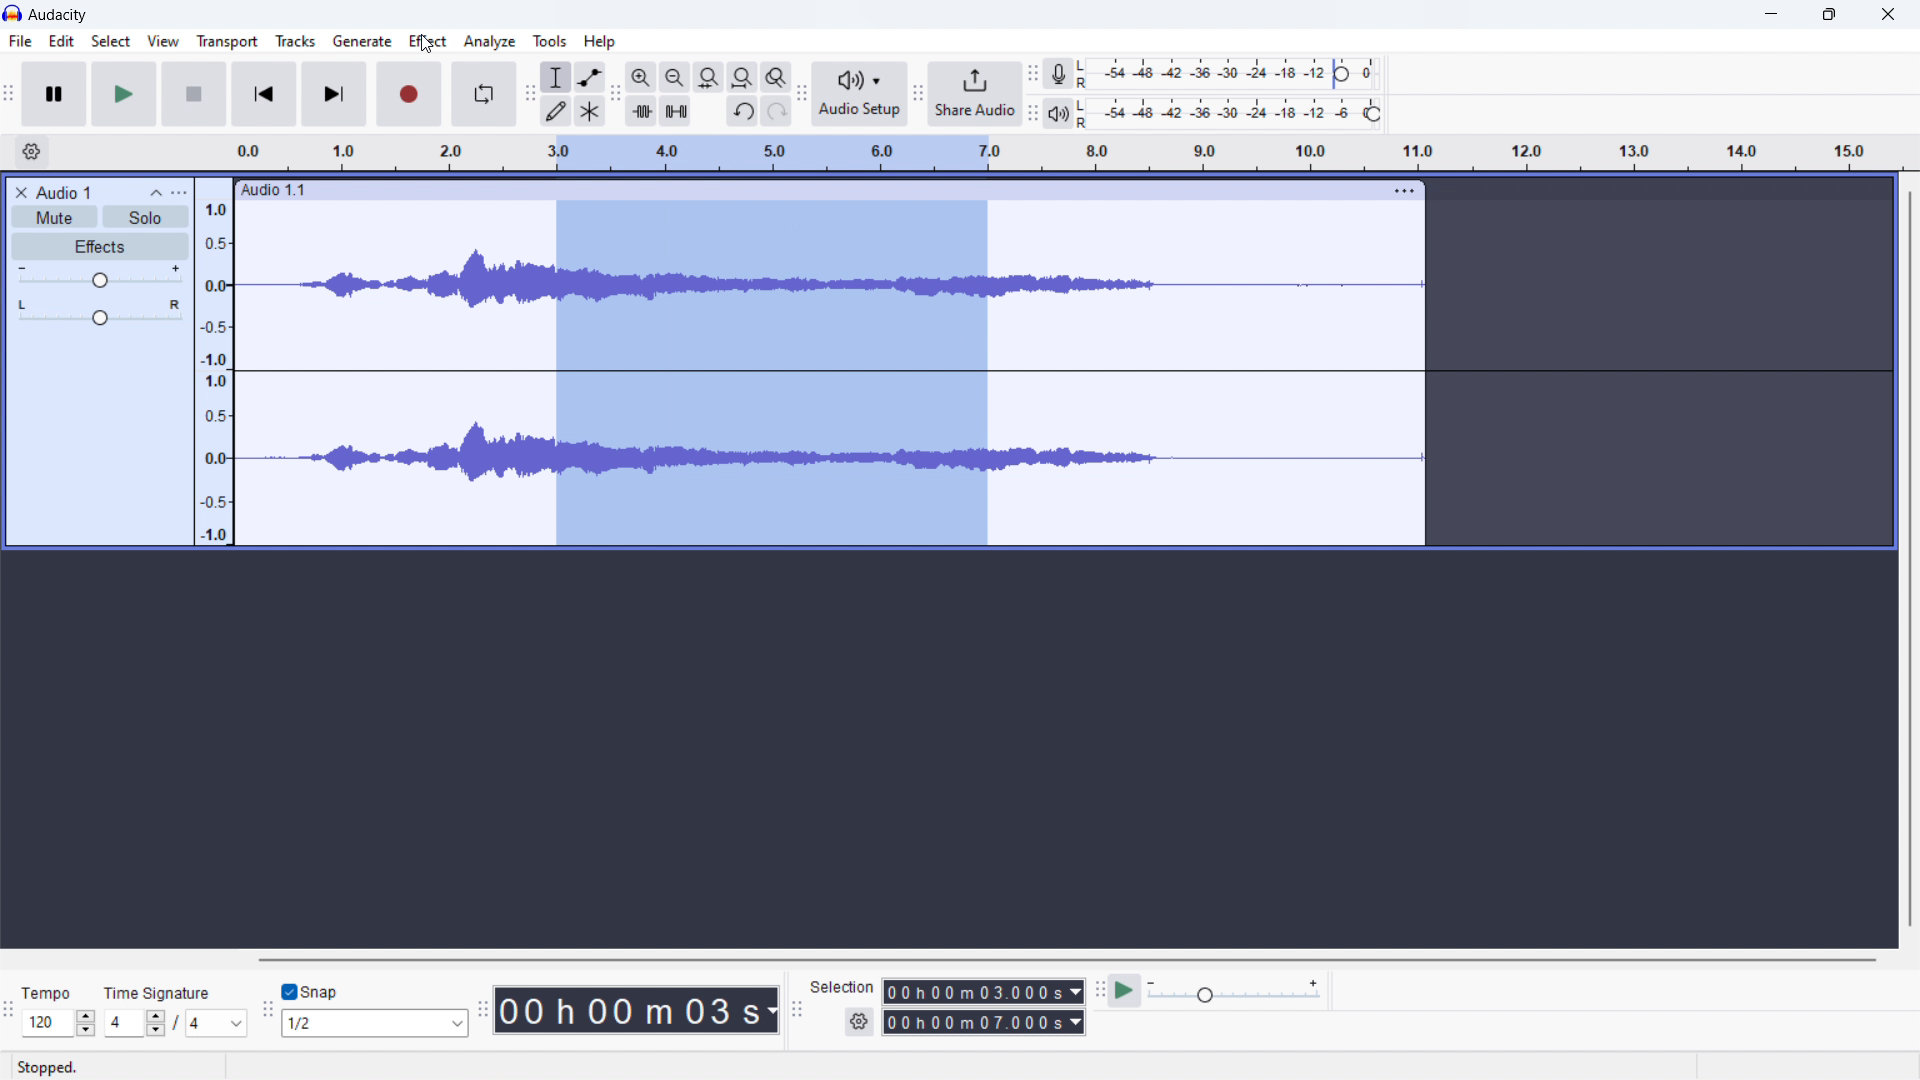  What do you see at coordinates (673, 77) in the screenshot?
I see `zoom out` at bounding box center [673, 77].